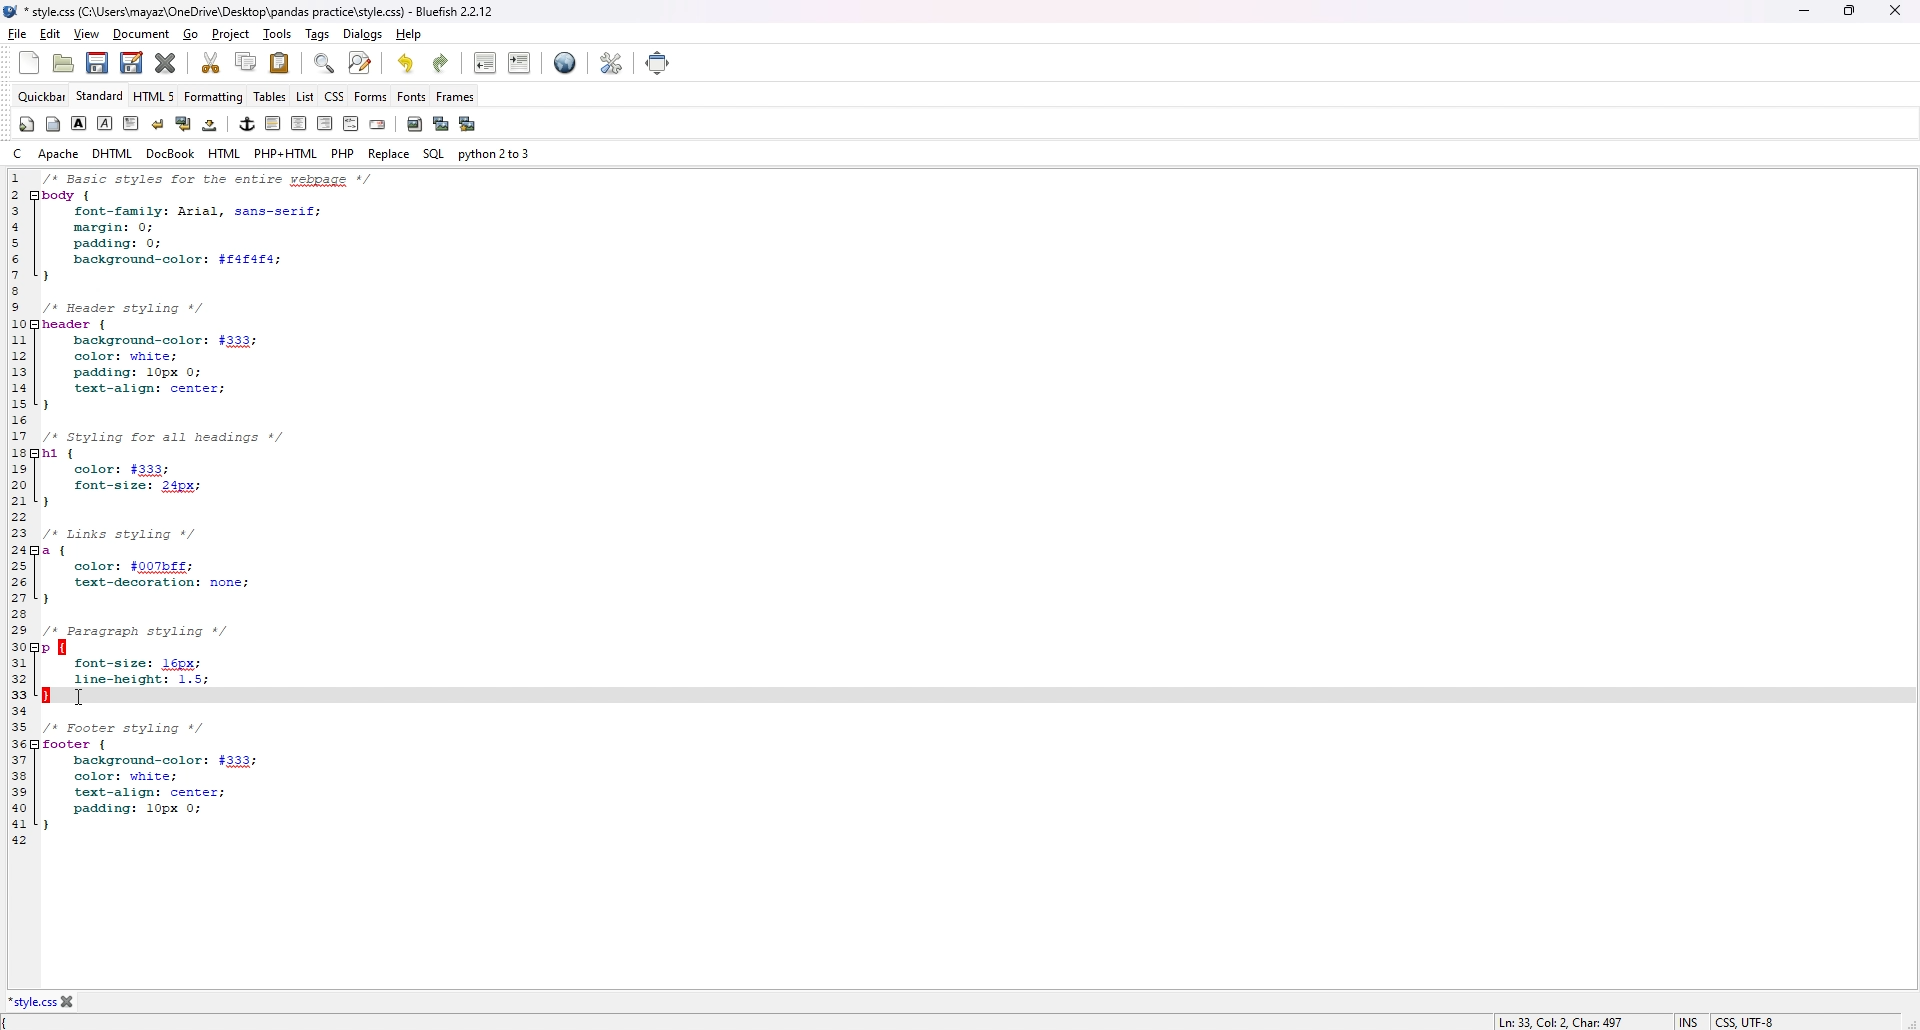 This screenshot has width=1920, height=1030. I want to click on 35 /* Footer styling */ 36 footer {37 background-color: #333; 38 color: white; 39 text-align: center; 40 padding: 10px 0; 41 } 42, so click(143, 791).